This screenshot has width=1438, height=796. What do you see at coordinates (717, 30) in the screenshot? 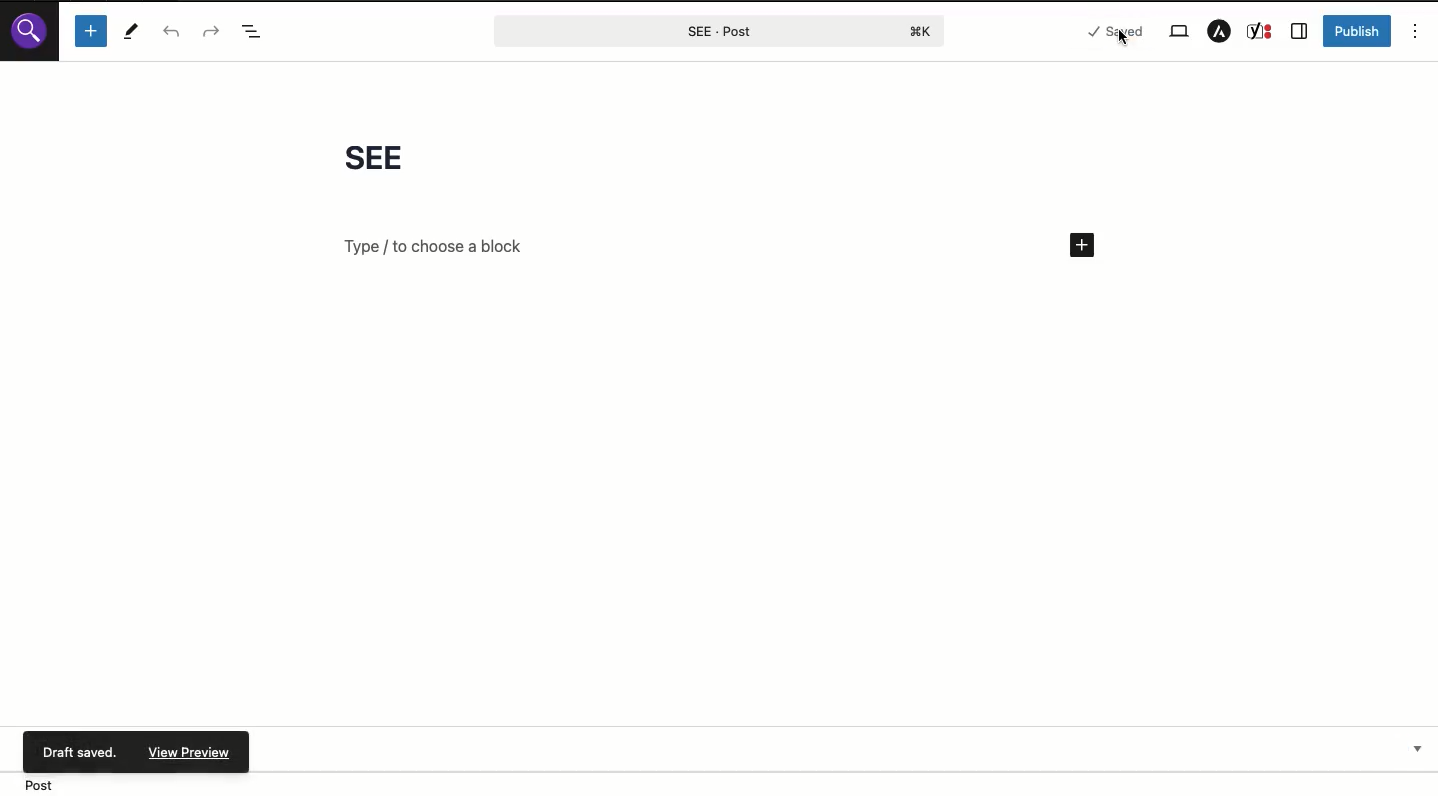
I see `Post` at bounding box center [717, 30].